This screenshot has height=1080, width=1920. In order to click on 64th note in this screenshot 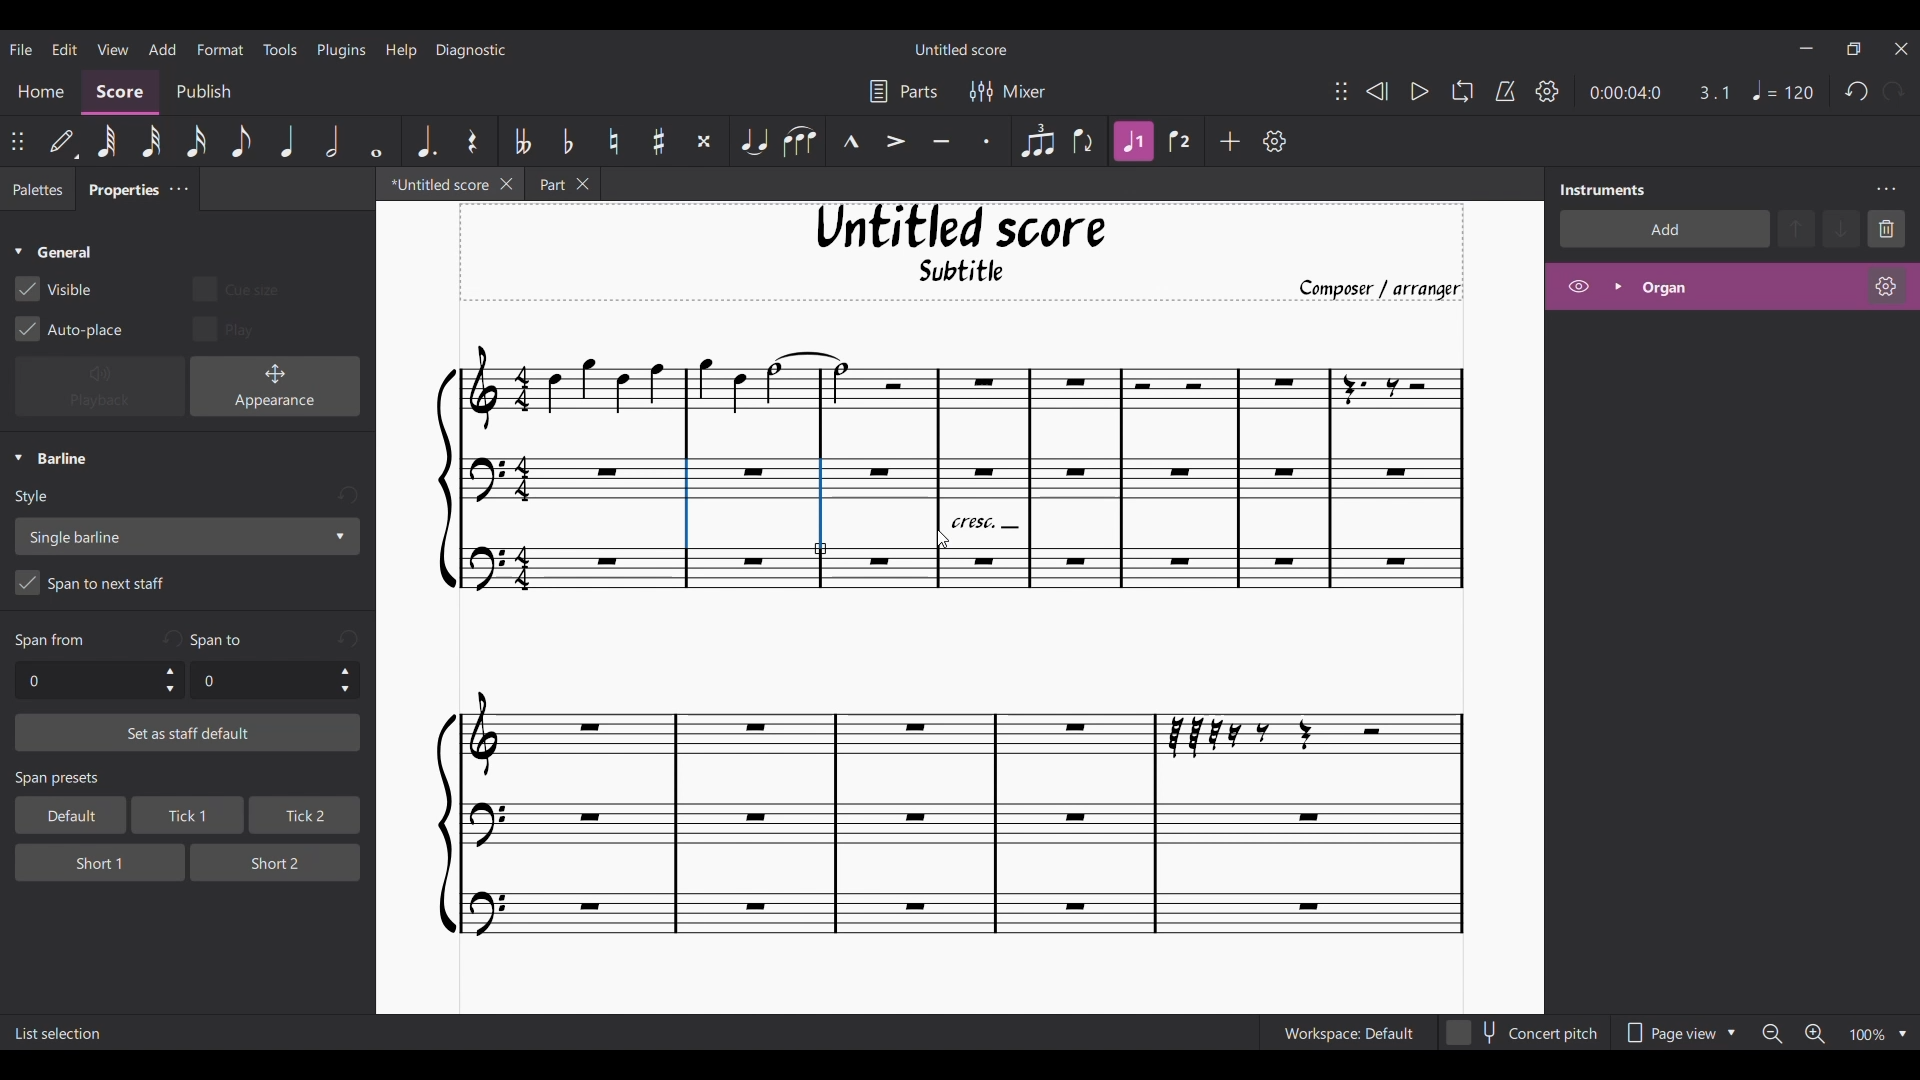, I will do `click(106, 143)`.